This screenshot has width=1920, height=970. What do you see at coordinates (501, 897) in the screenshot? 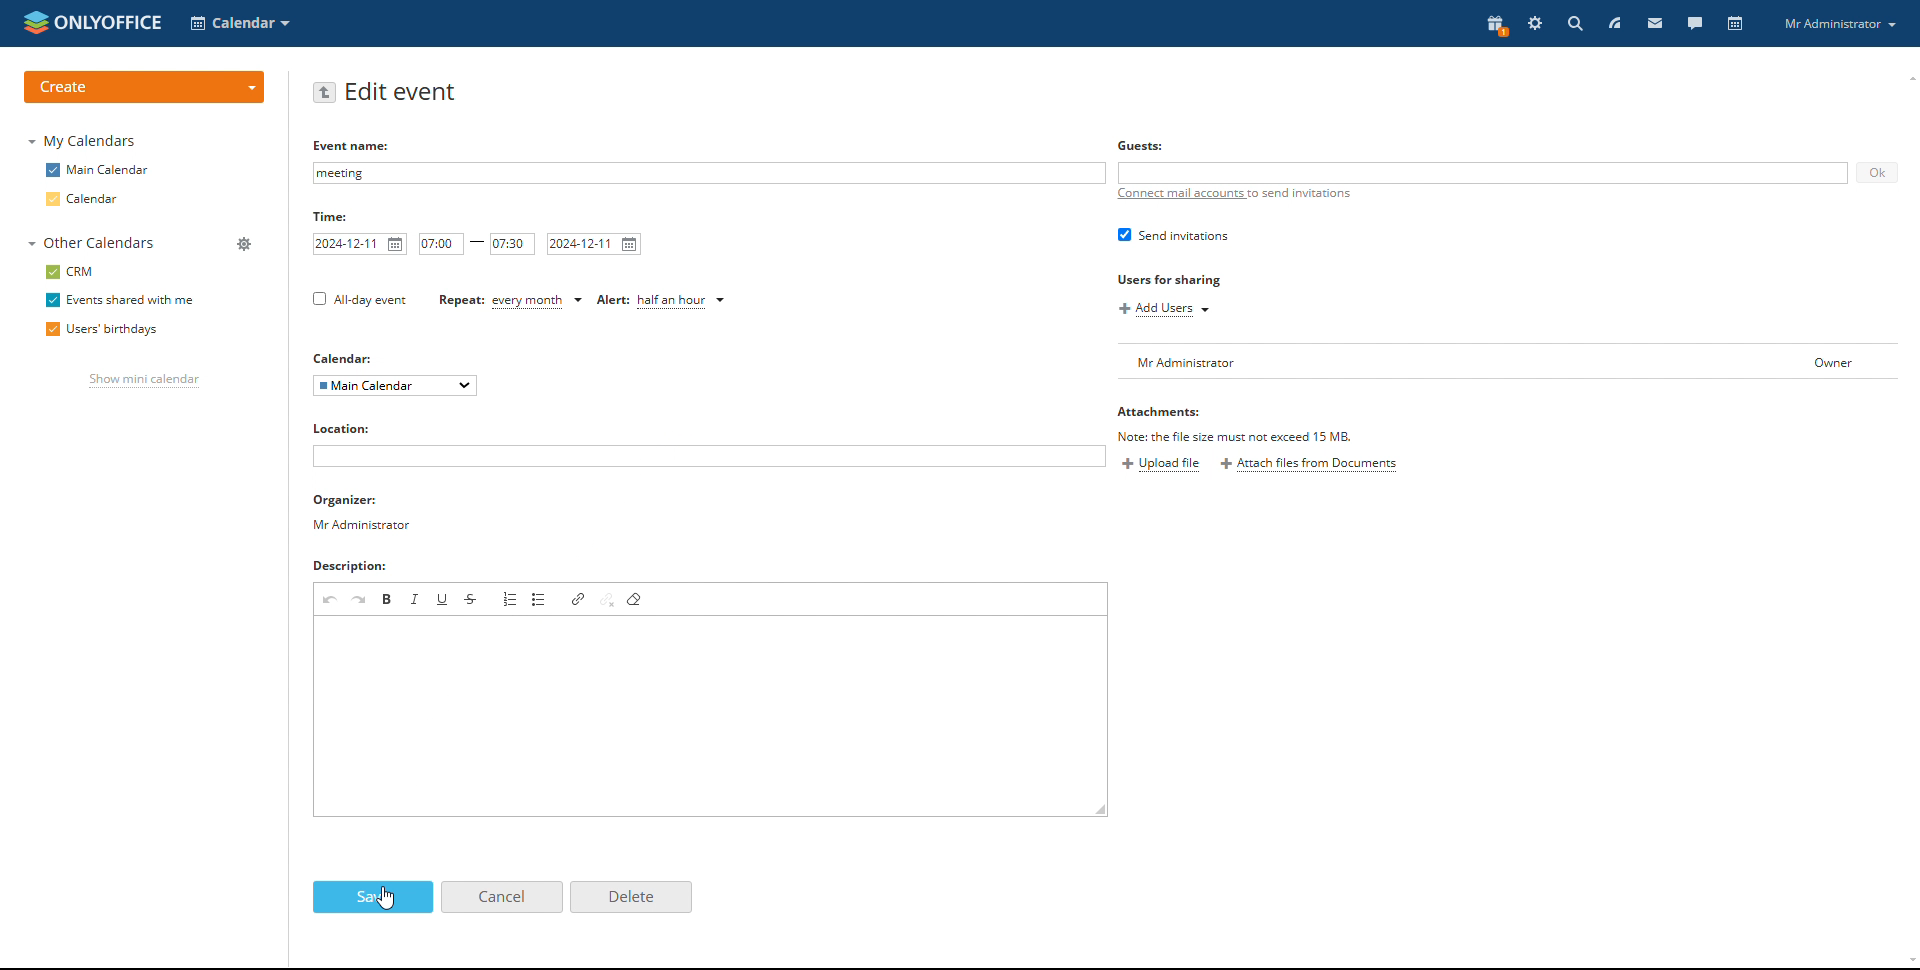
I see `cancel` at bounding box center [501, 897].